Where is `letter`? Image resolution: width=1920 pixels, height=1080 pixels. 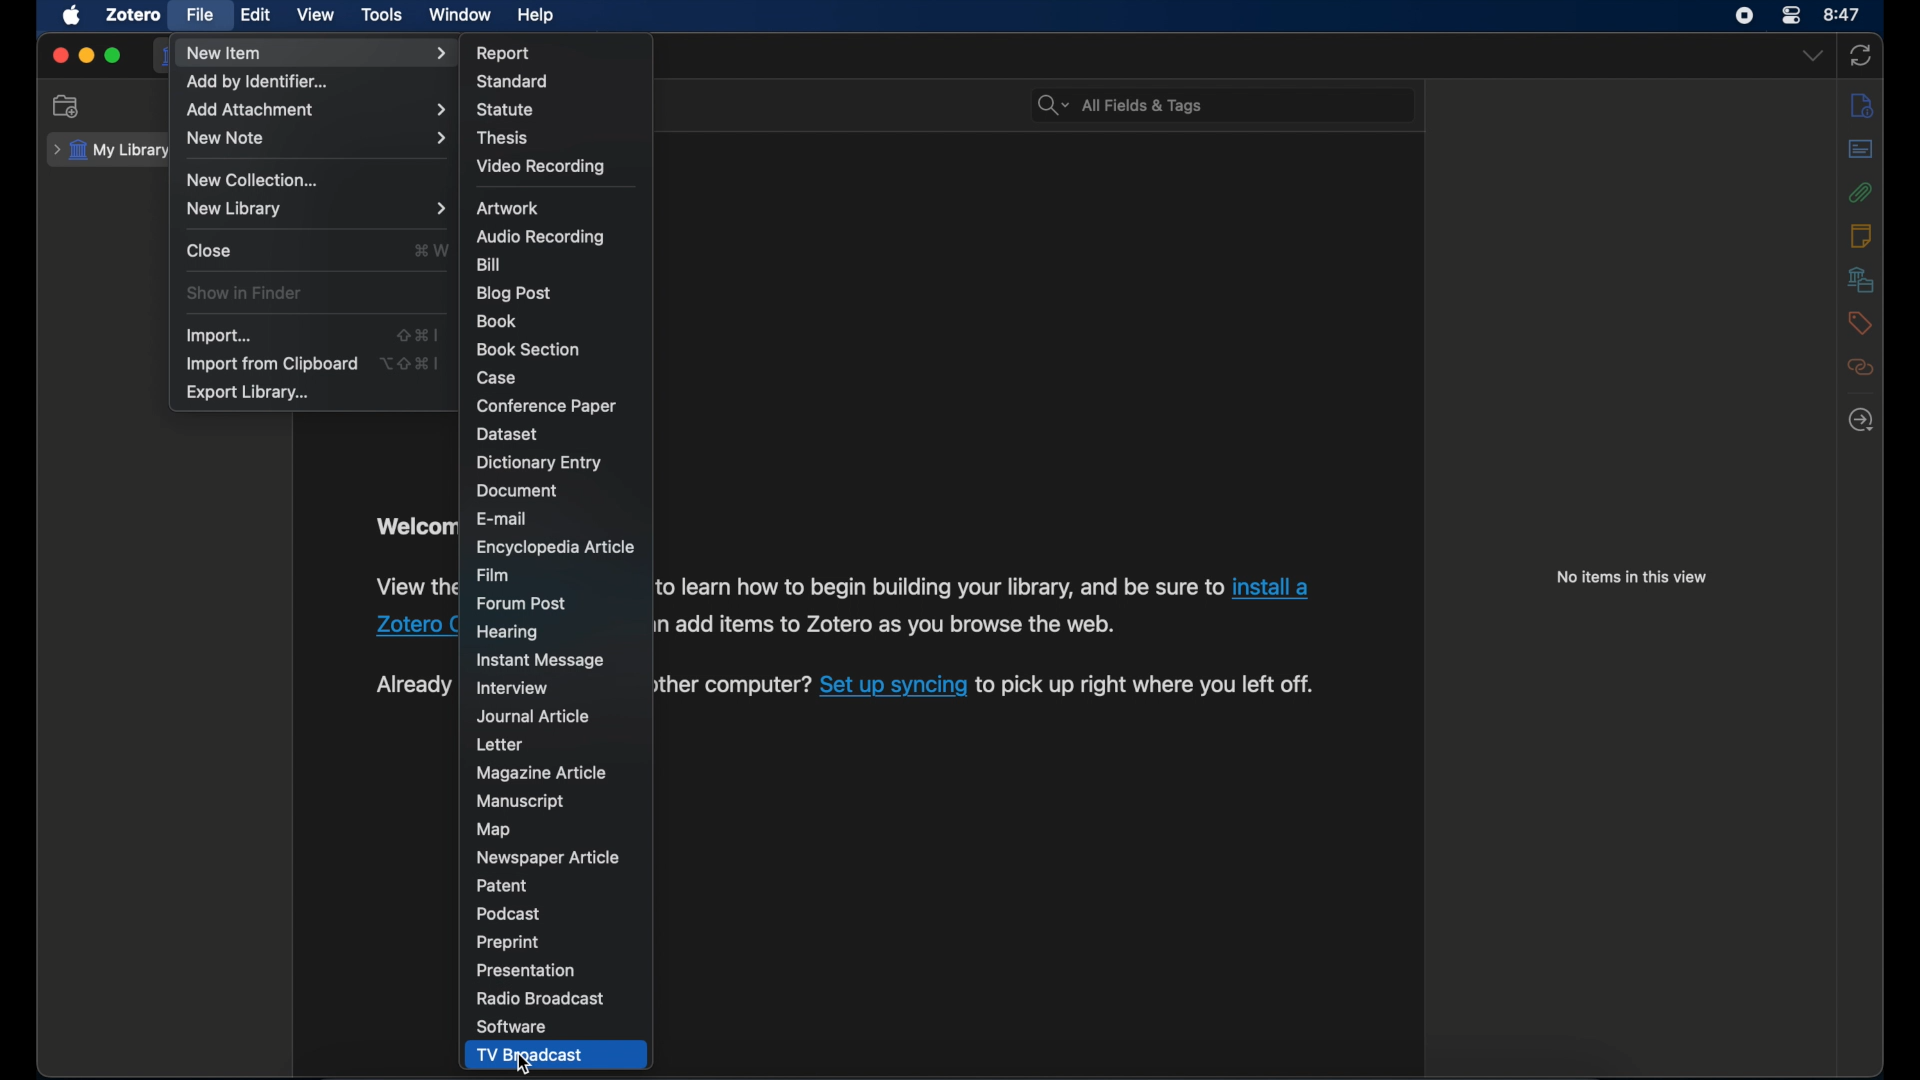 letter is located at coordinates (498, 744).